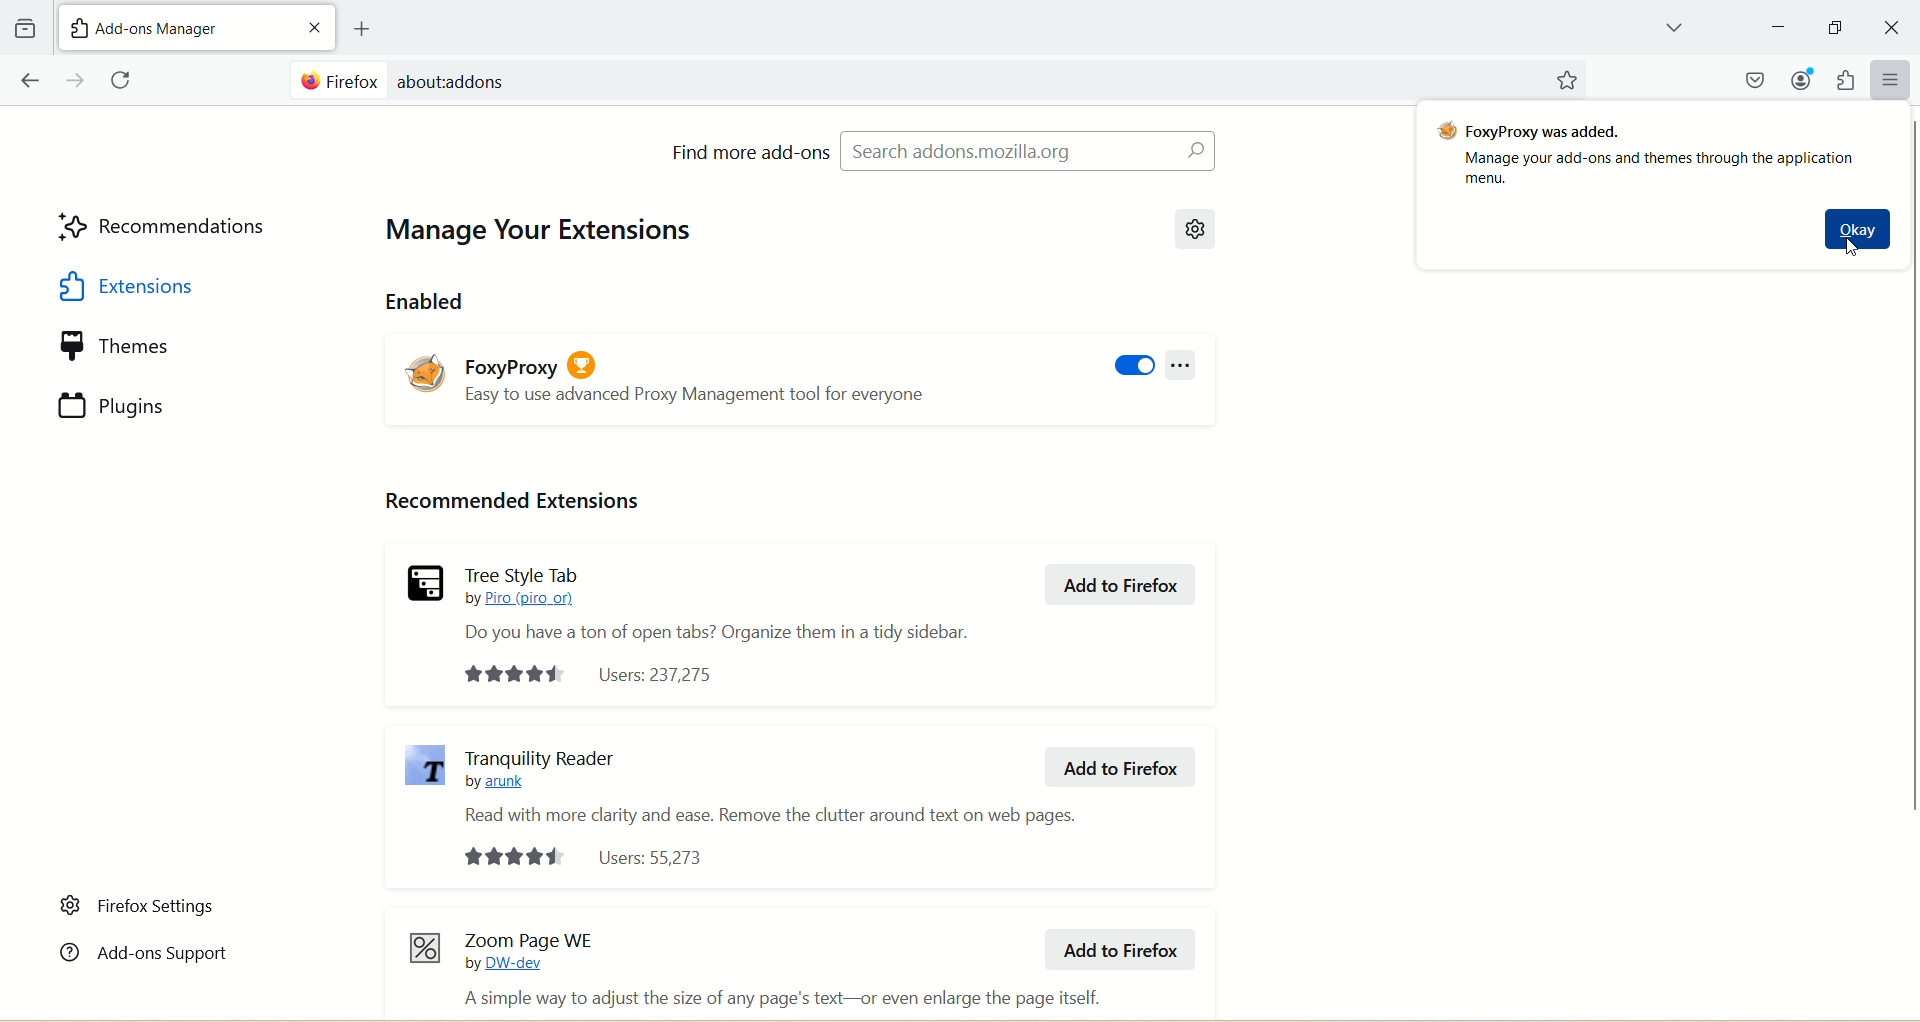 The image size is (1920, 1022). What do you see at coordinates (750, 151) in the screenshot?
I see `Find more add ons` at bounding box center [750, 151].